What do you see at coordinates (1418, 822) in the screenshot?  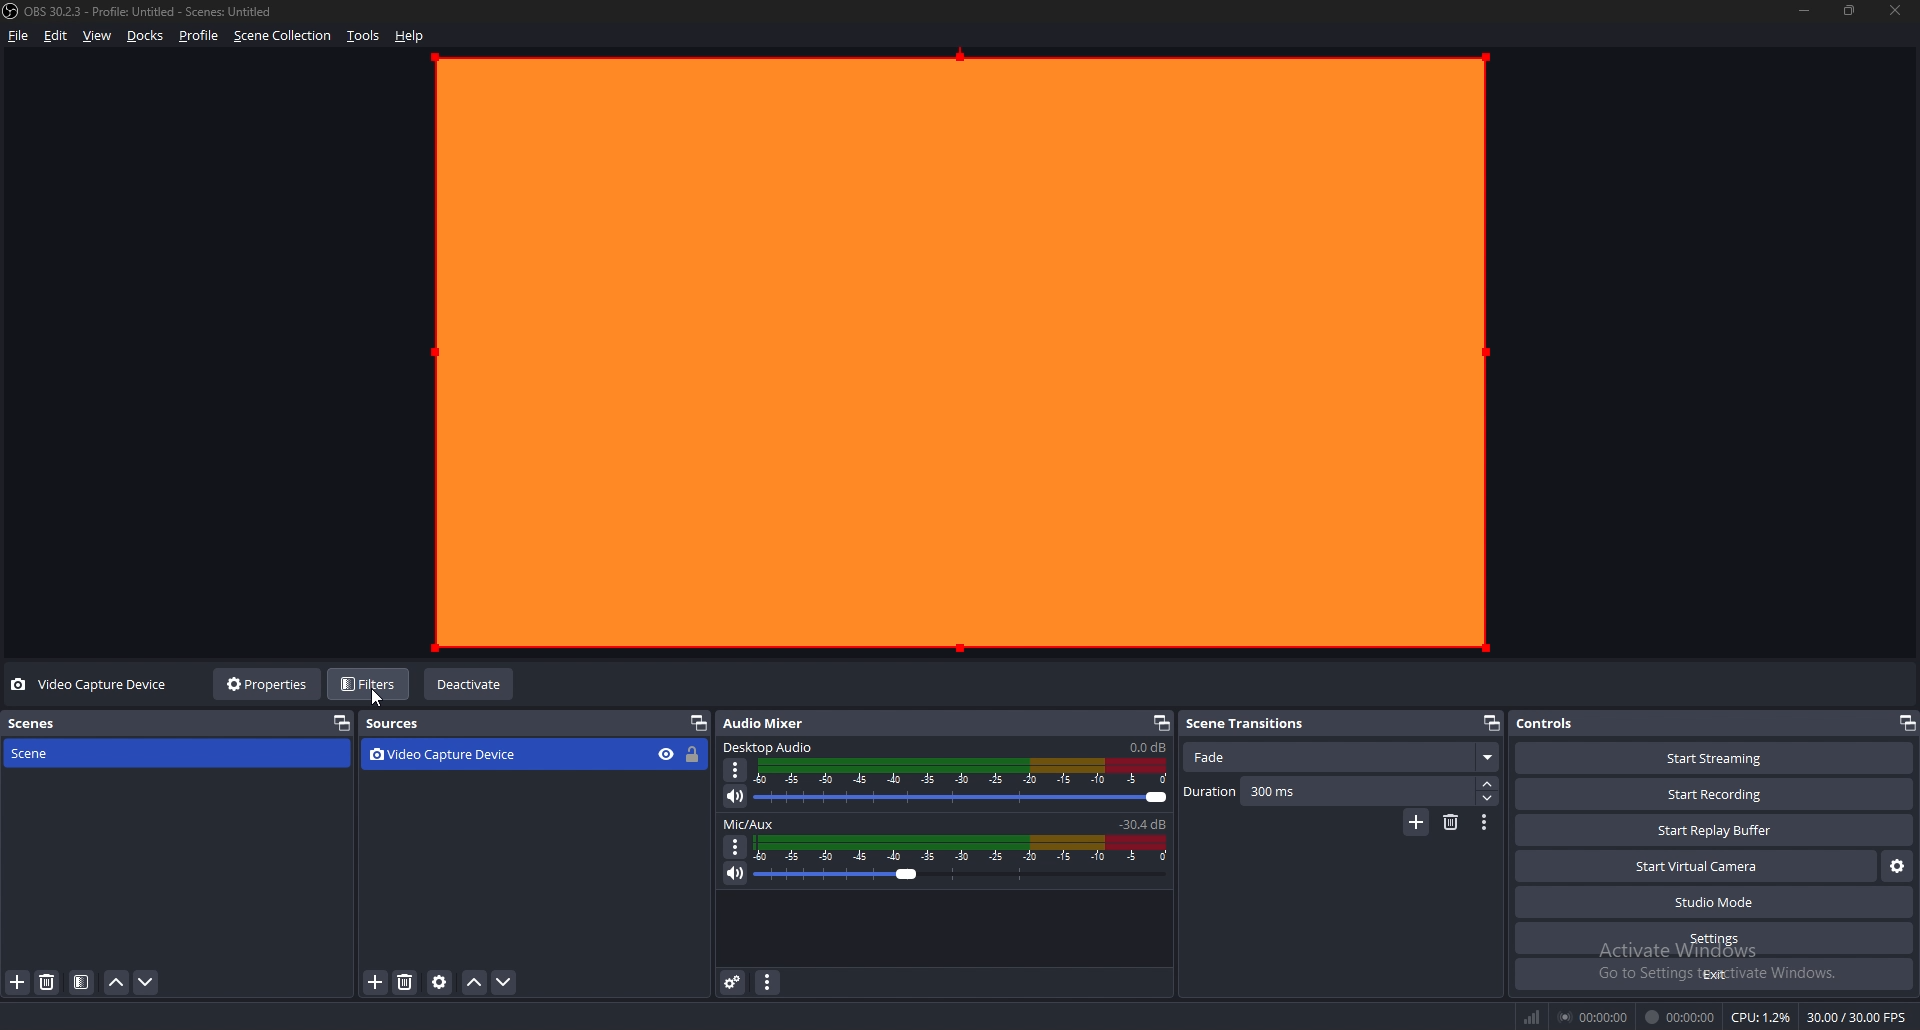 I see `add transition` at bounding box center [1418, 822].